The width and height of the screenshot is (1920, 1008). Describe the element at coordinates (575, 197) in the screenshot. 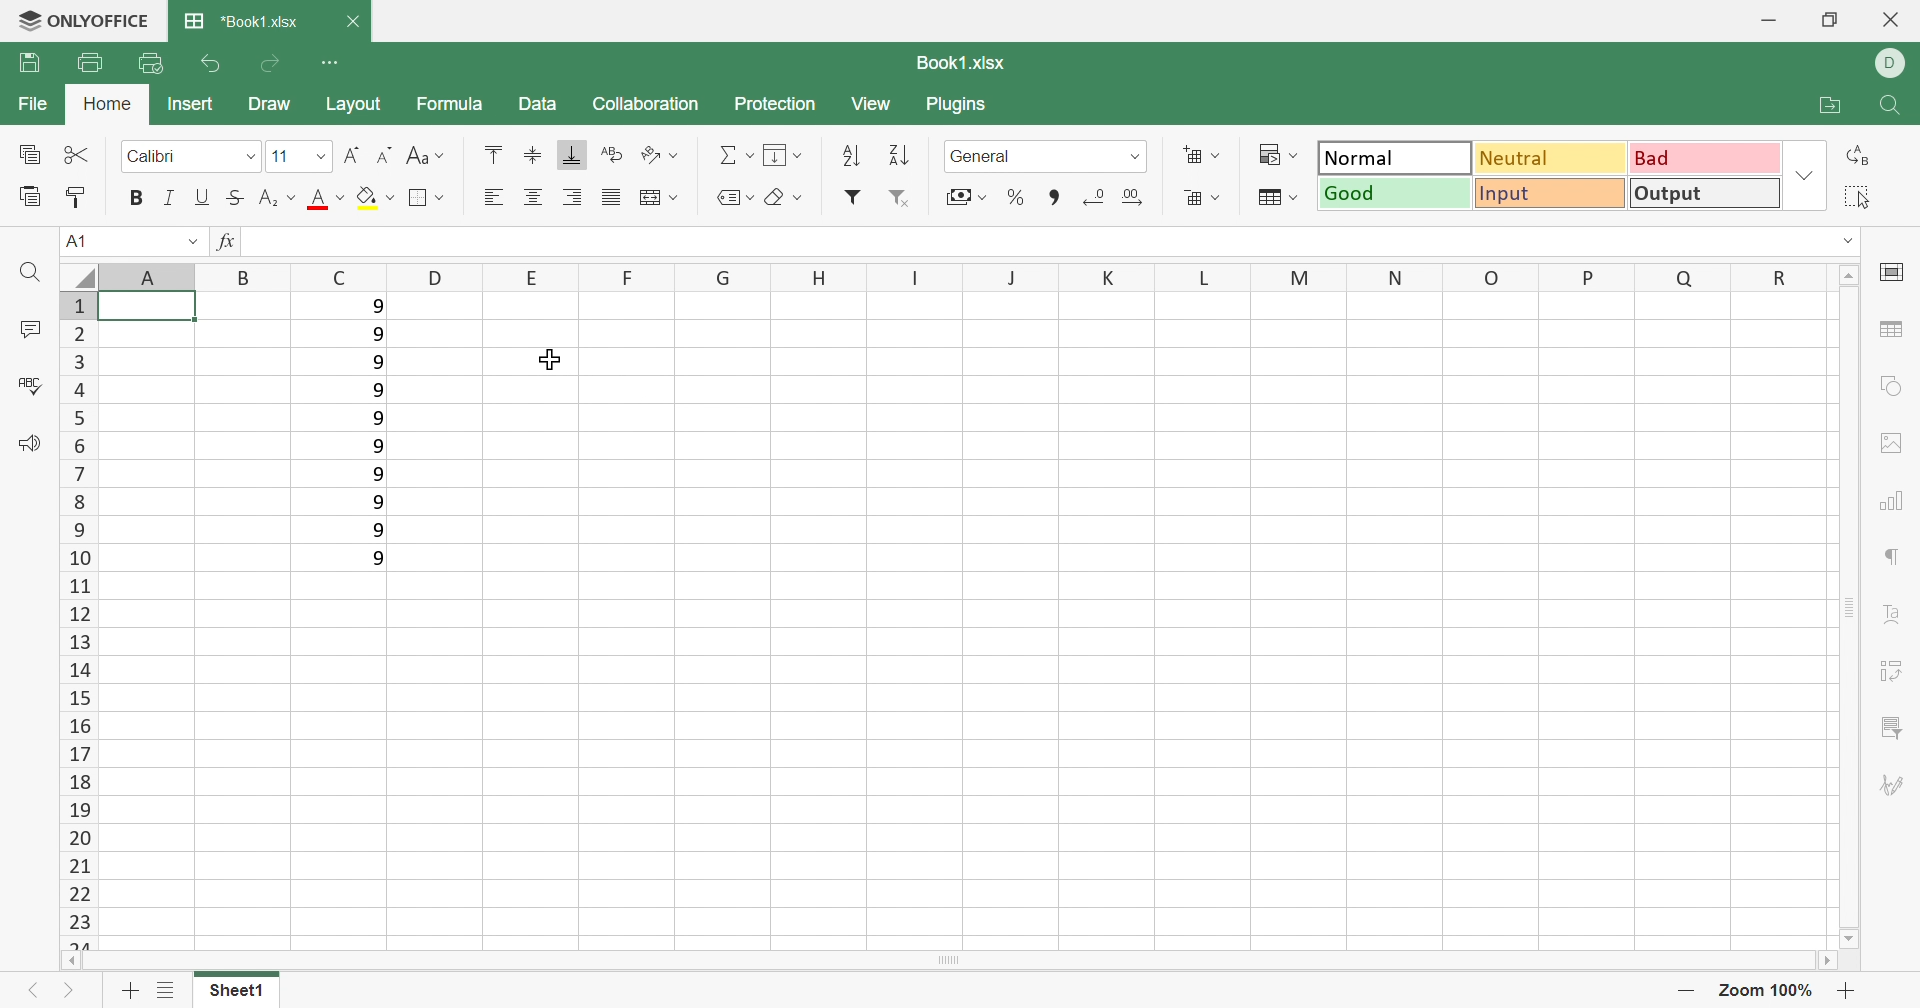

I see `Align Right` at that location.